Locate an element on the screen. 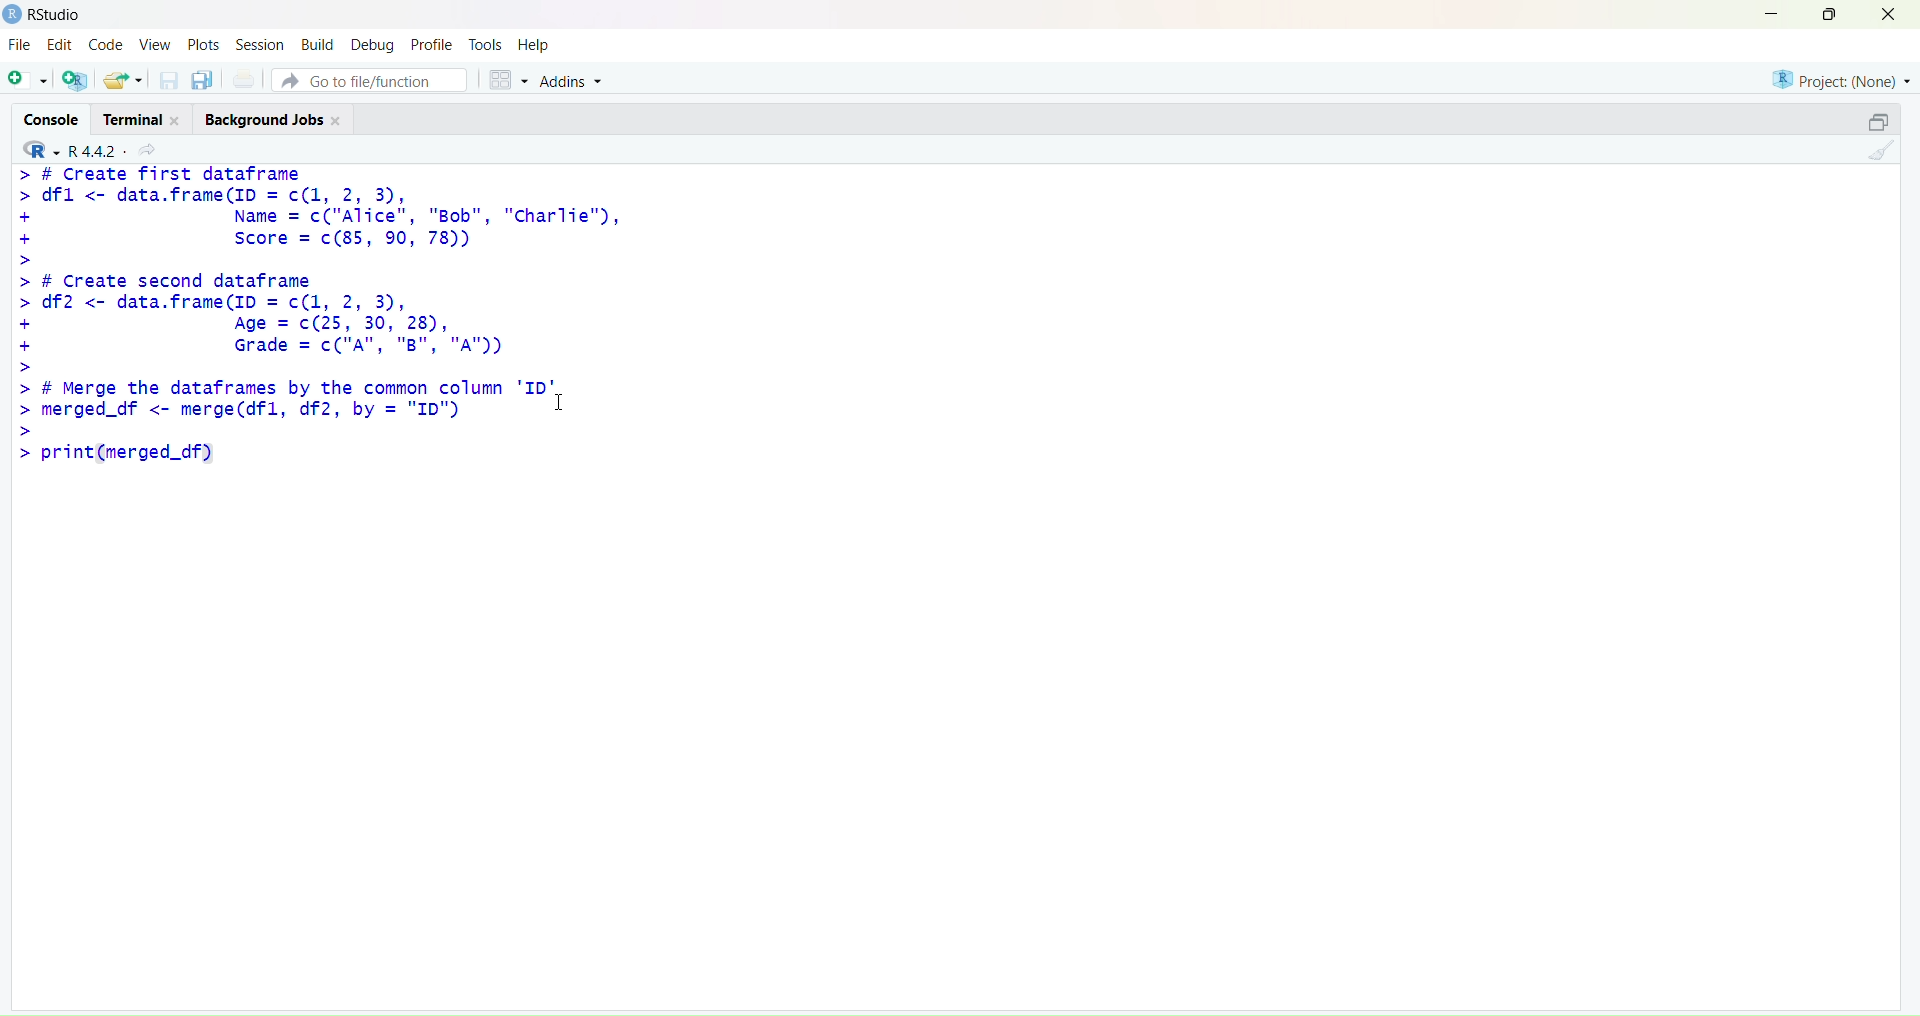 This screenshot has height=1016, width=1920. Build is located at coordinates (319, 44).